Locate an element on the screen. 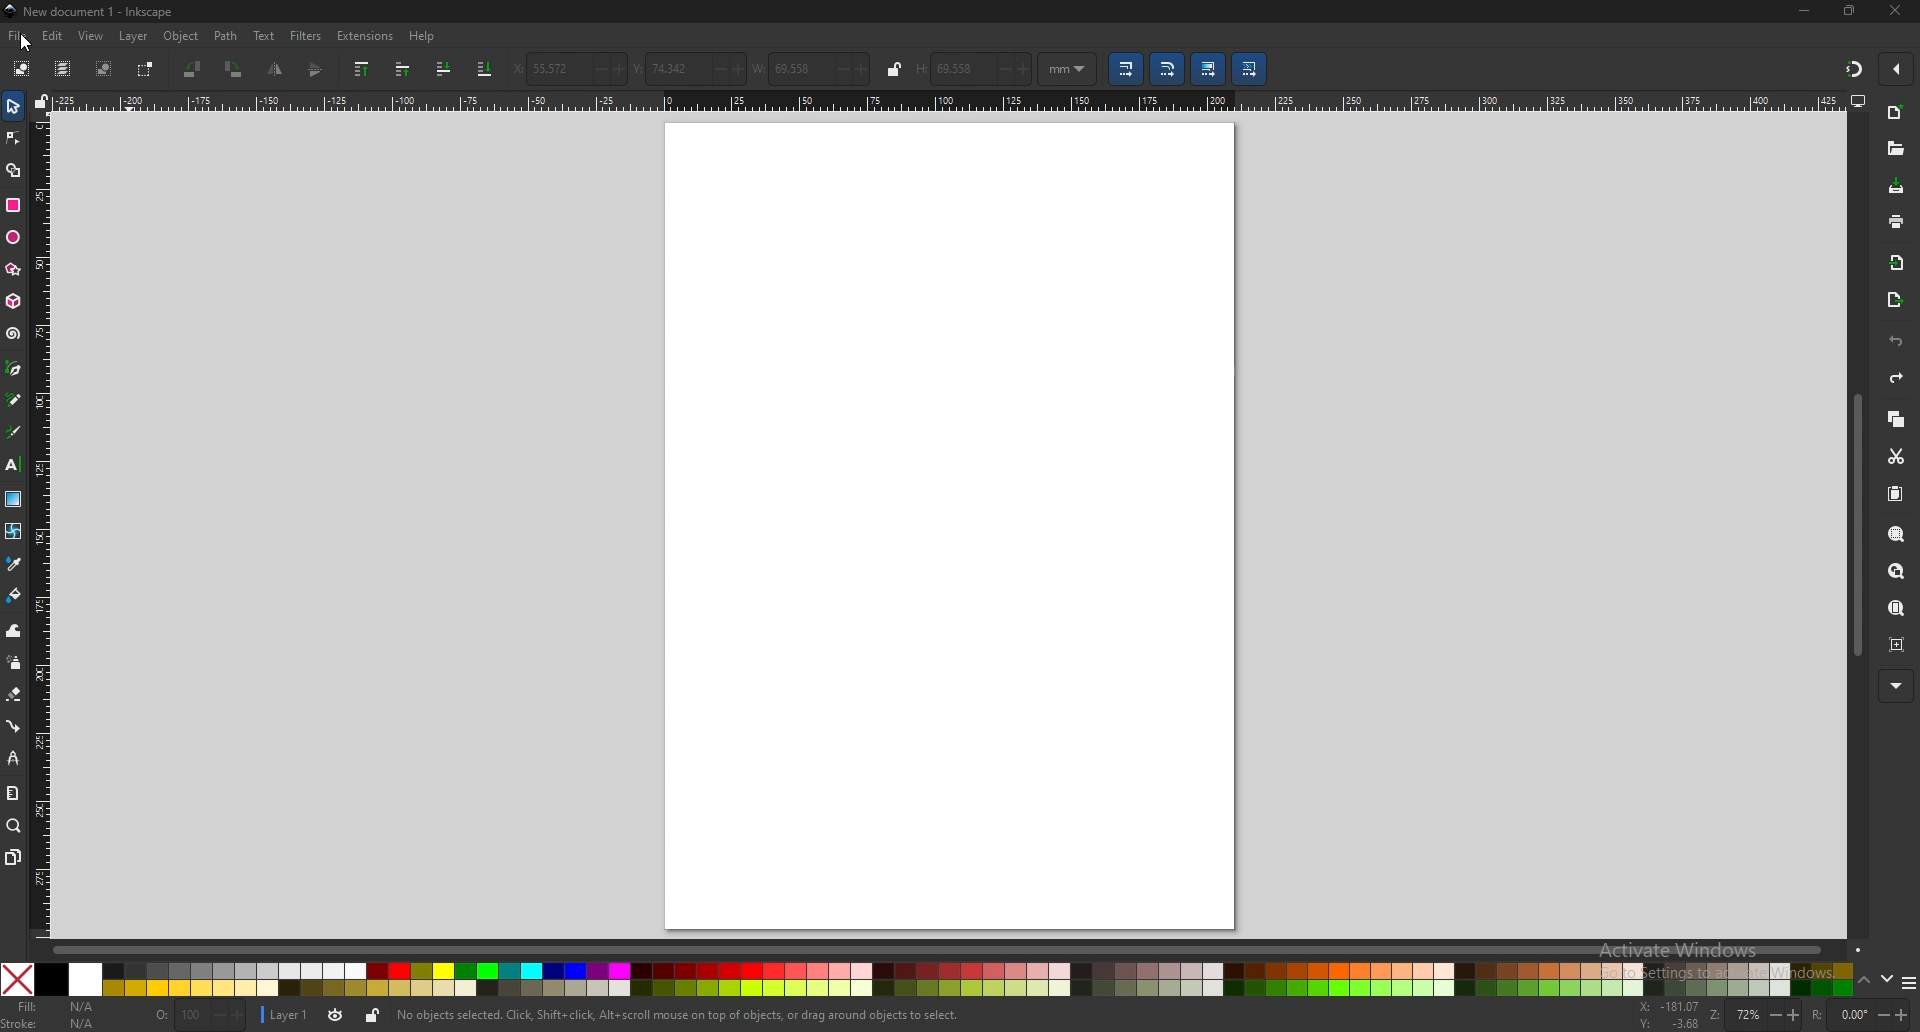  + is located at coordinates (617, 70).